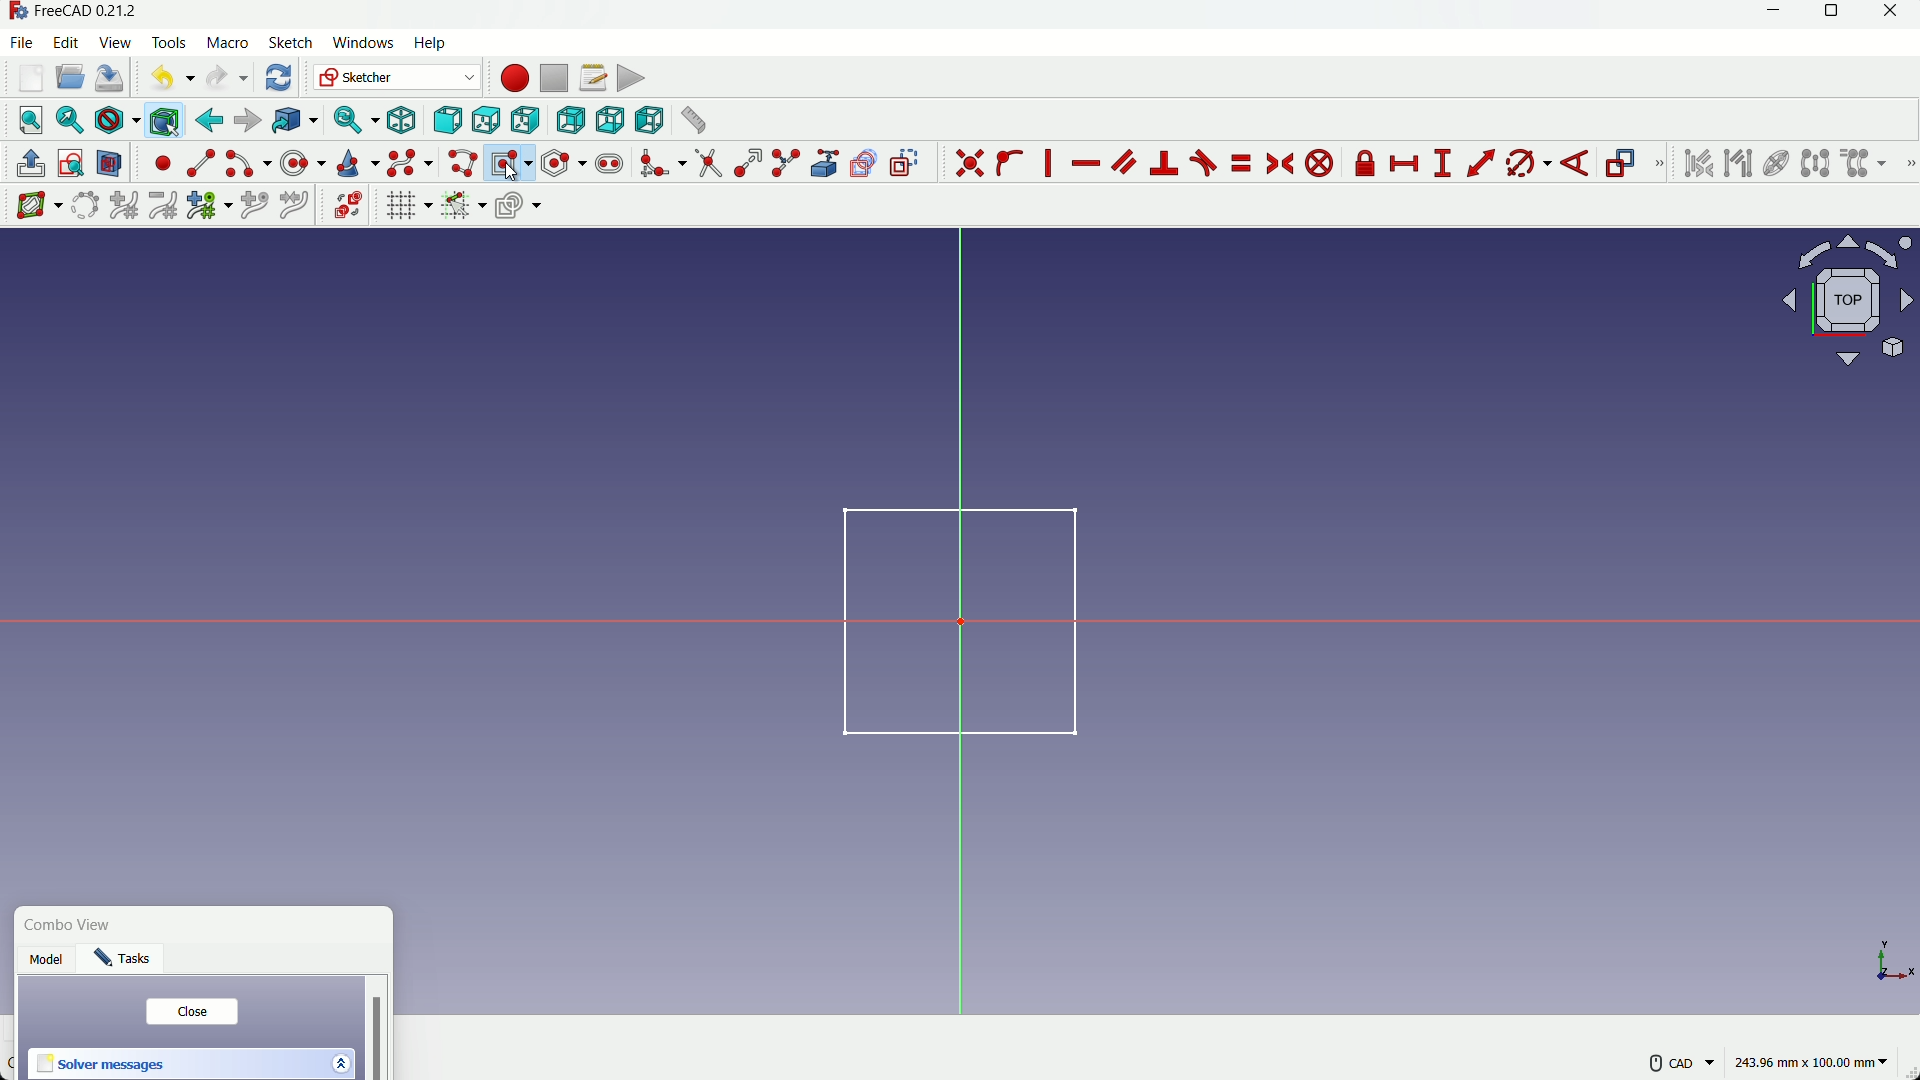 The width and height of the screenshot is (1920, 1080). What do you see at coordinates (344, 1061) in the screenshot?
I see `expand` at bounding box center [344, 1061].